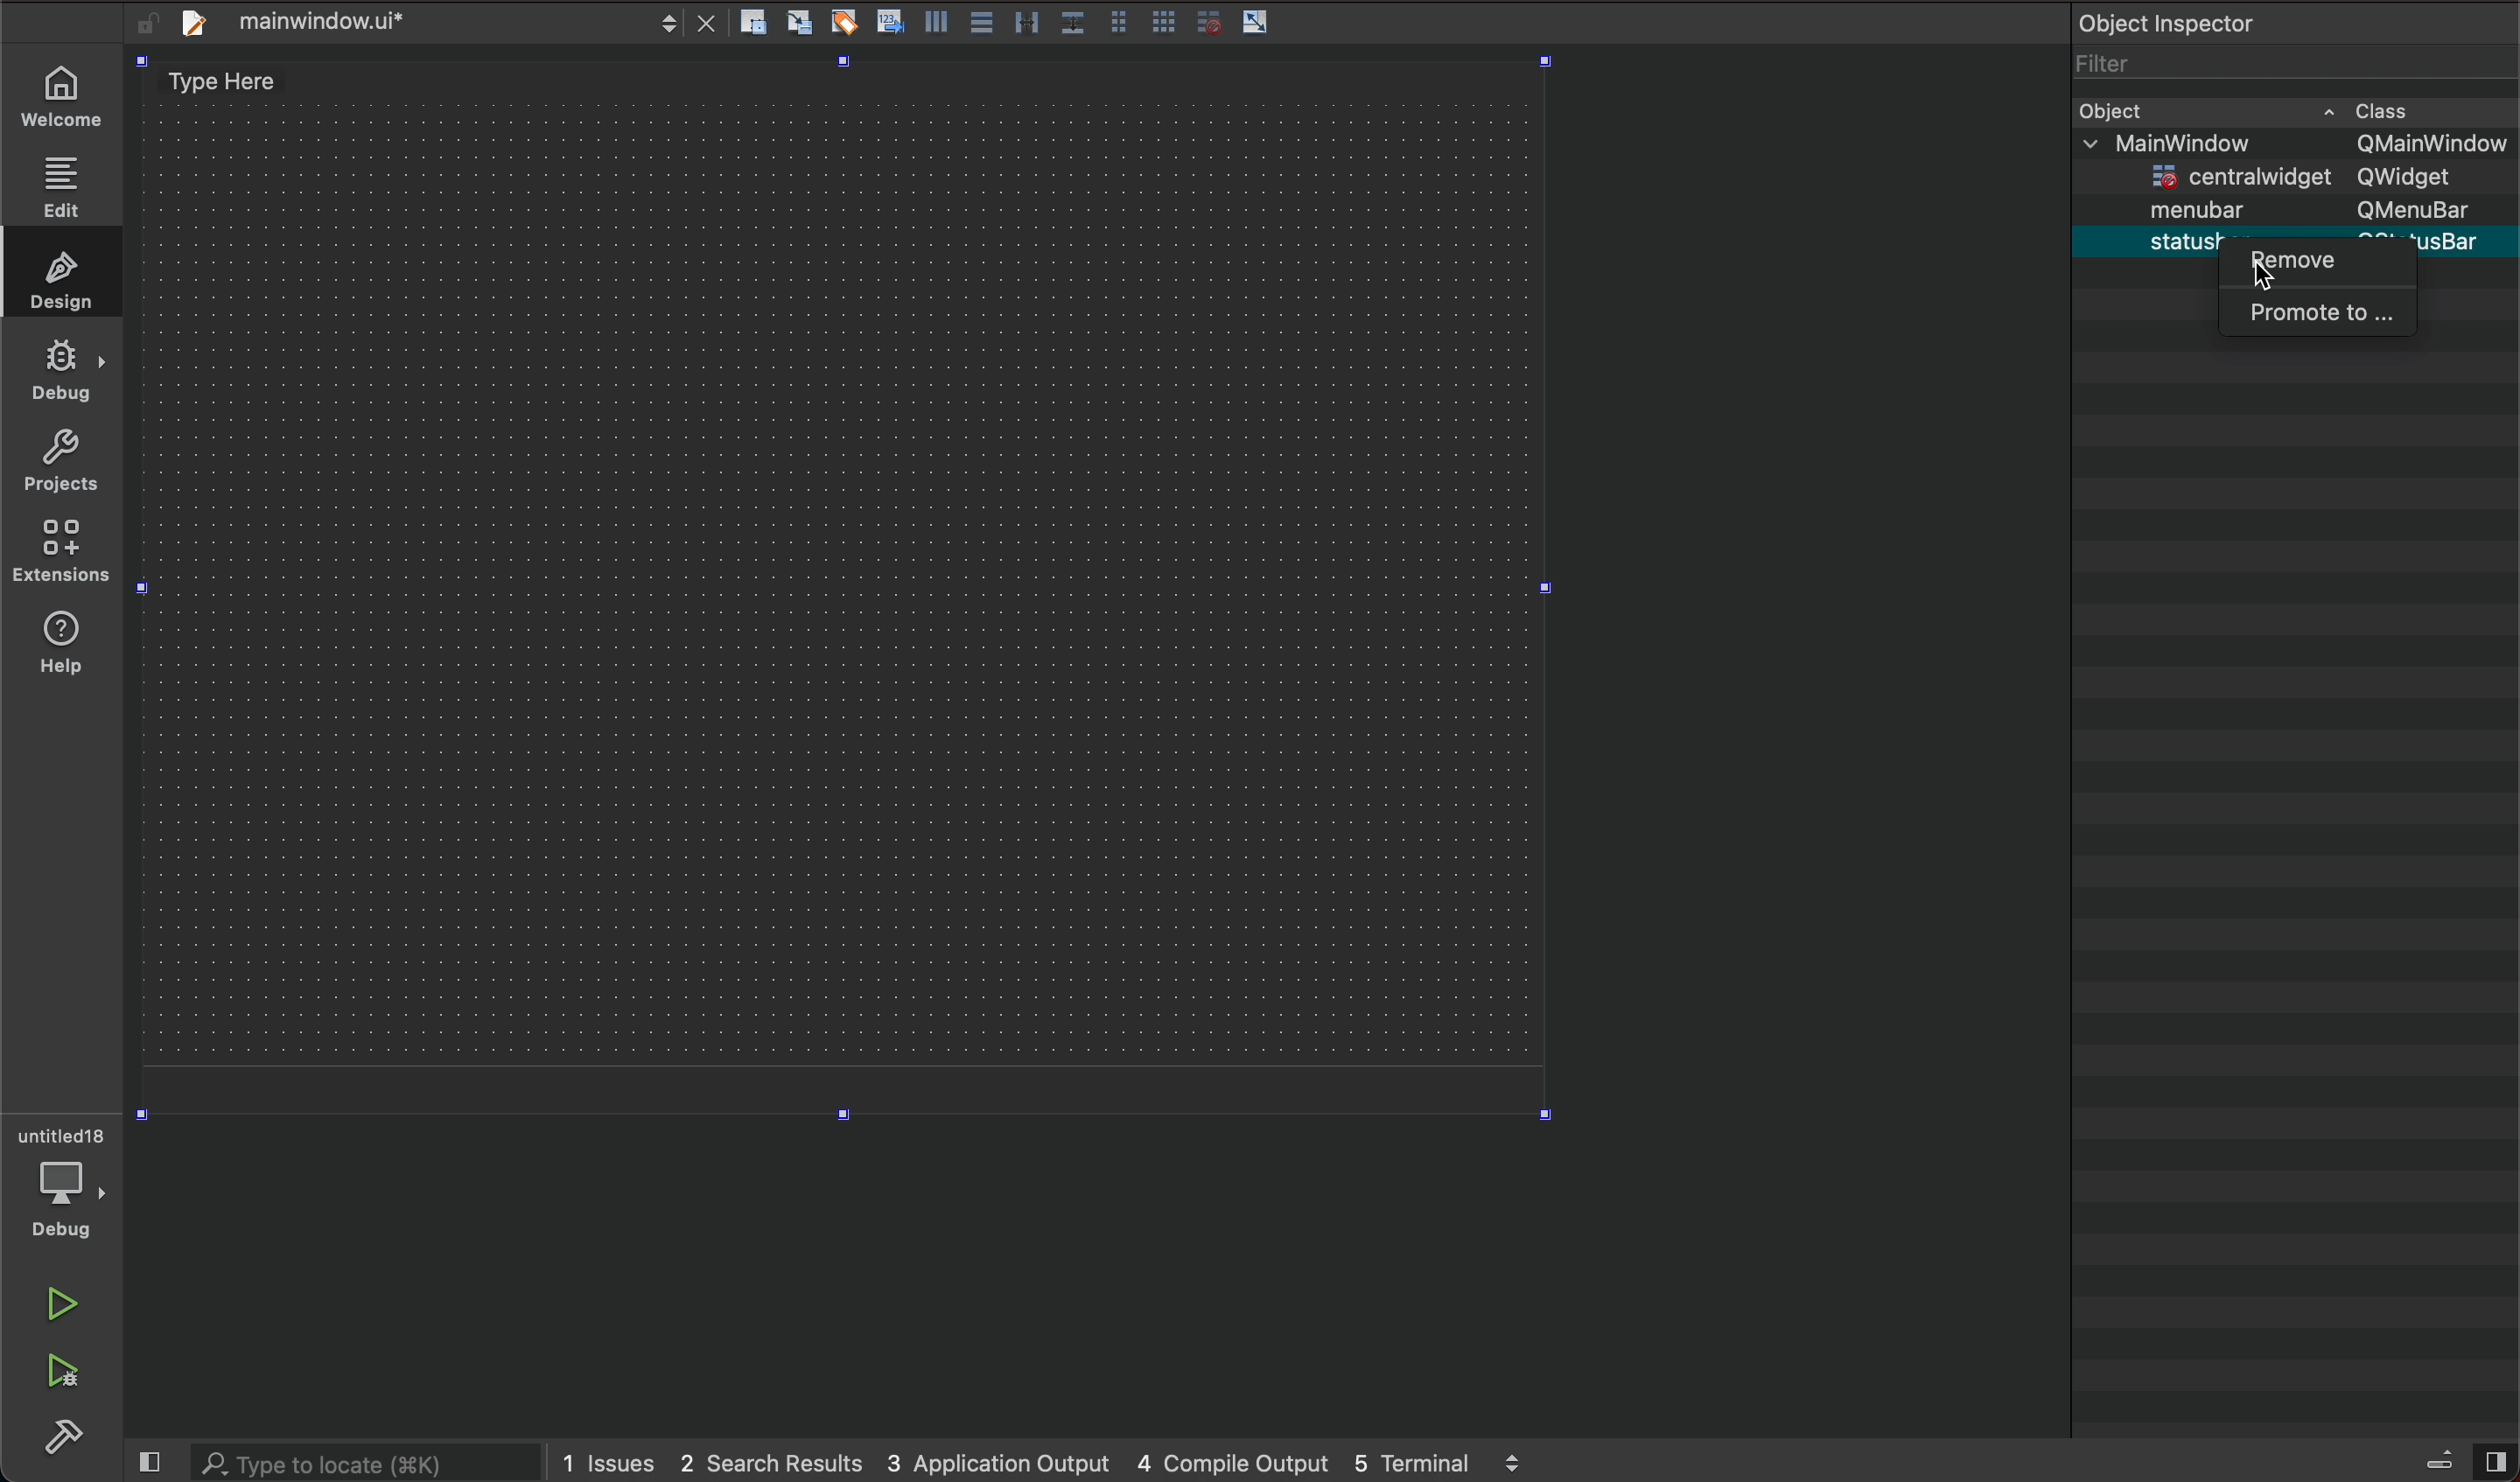 Image resolution: width=2520 pixels, height=1482 pixels. Describe the element at coordinates (57, 554) in the screenshot. I see `help` at that location.